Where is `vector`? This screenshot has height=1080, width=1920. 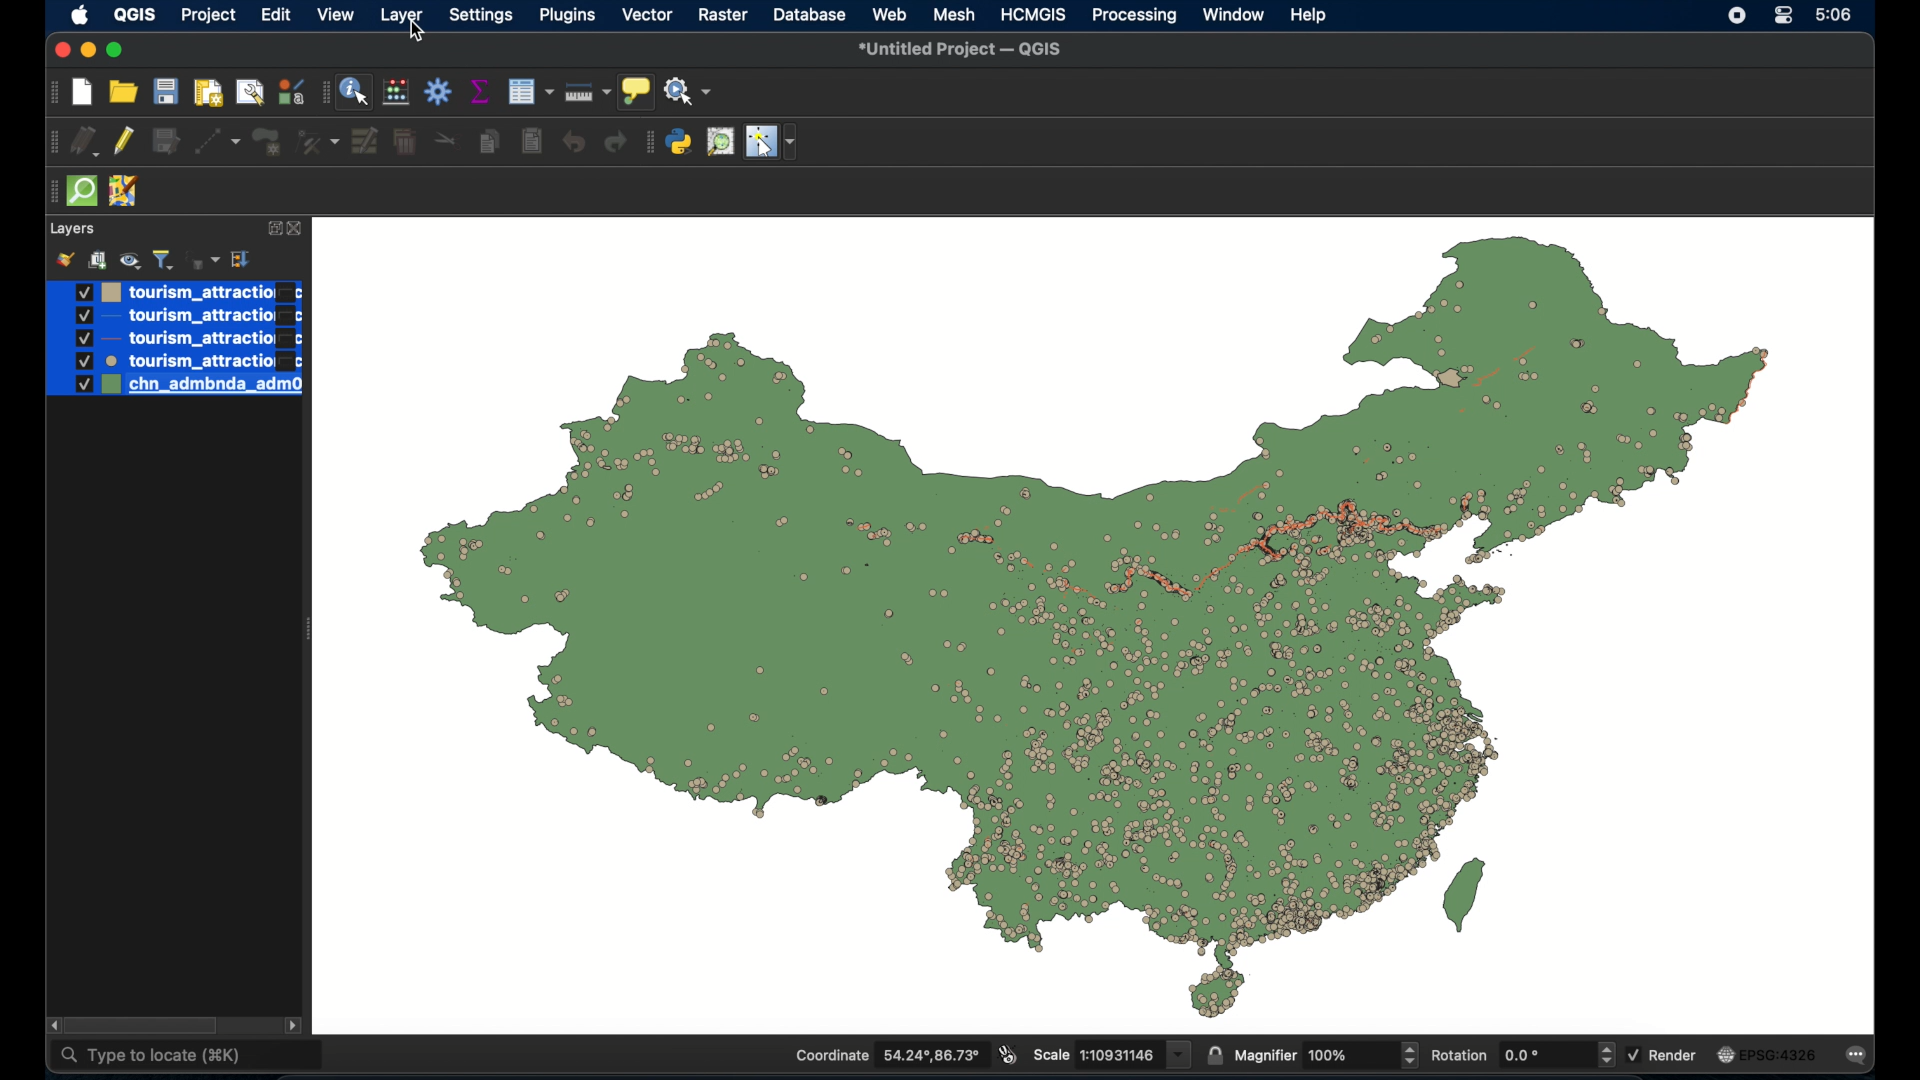 vector is located at coordinates (649, 16).